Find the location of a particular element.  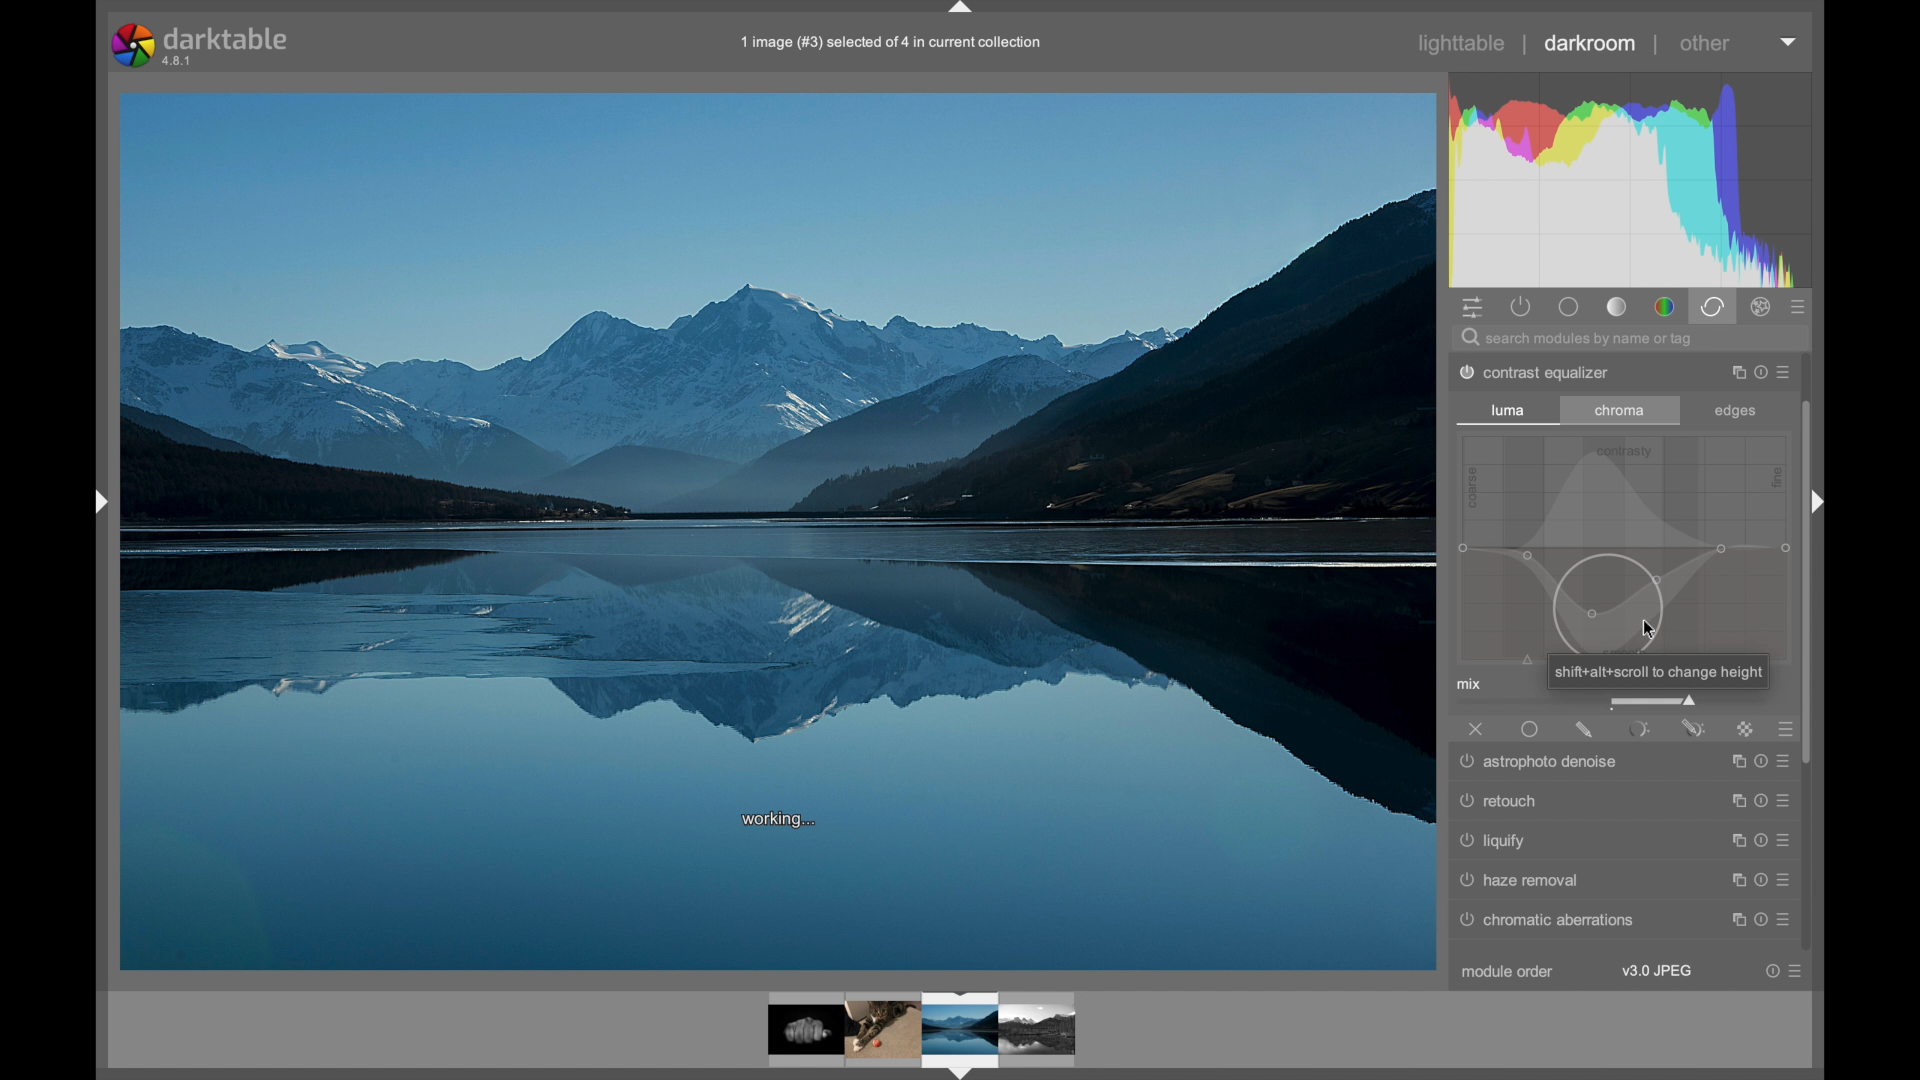

tone is located at coordinates (1618, 308).